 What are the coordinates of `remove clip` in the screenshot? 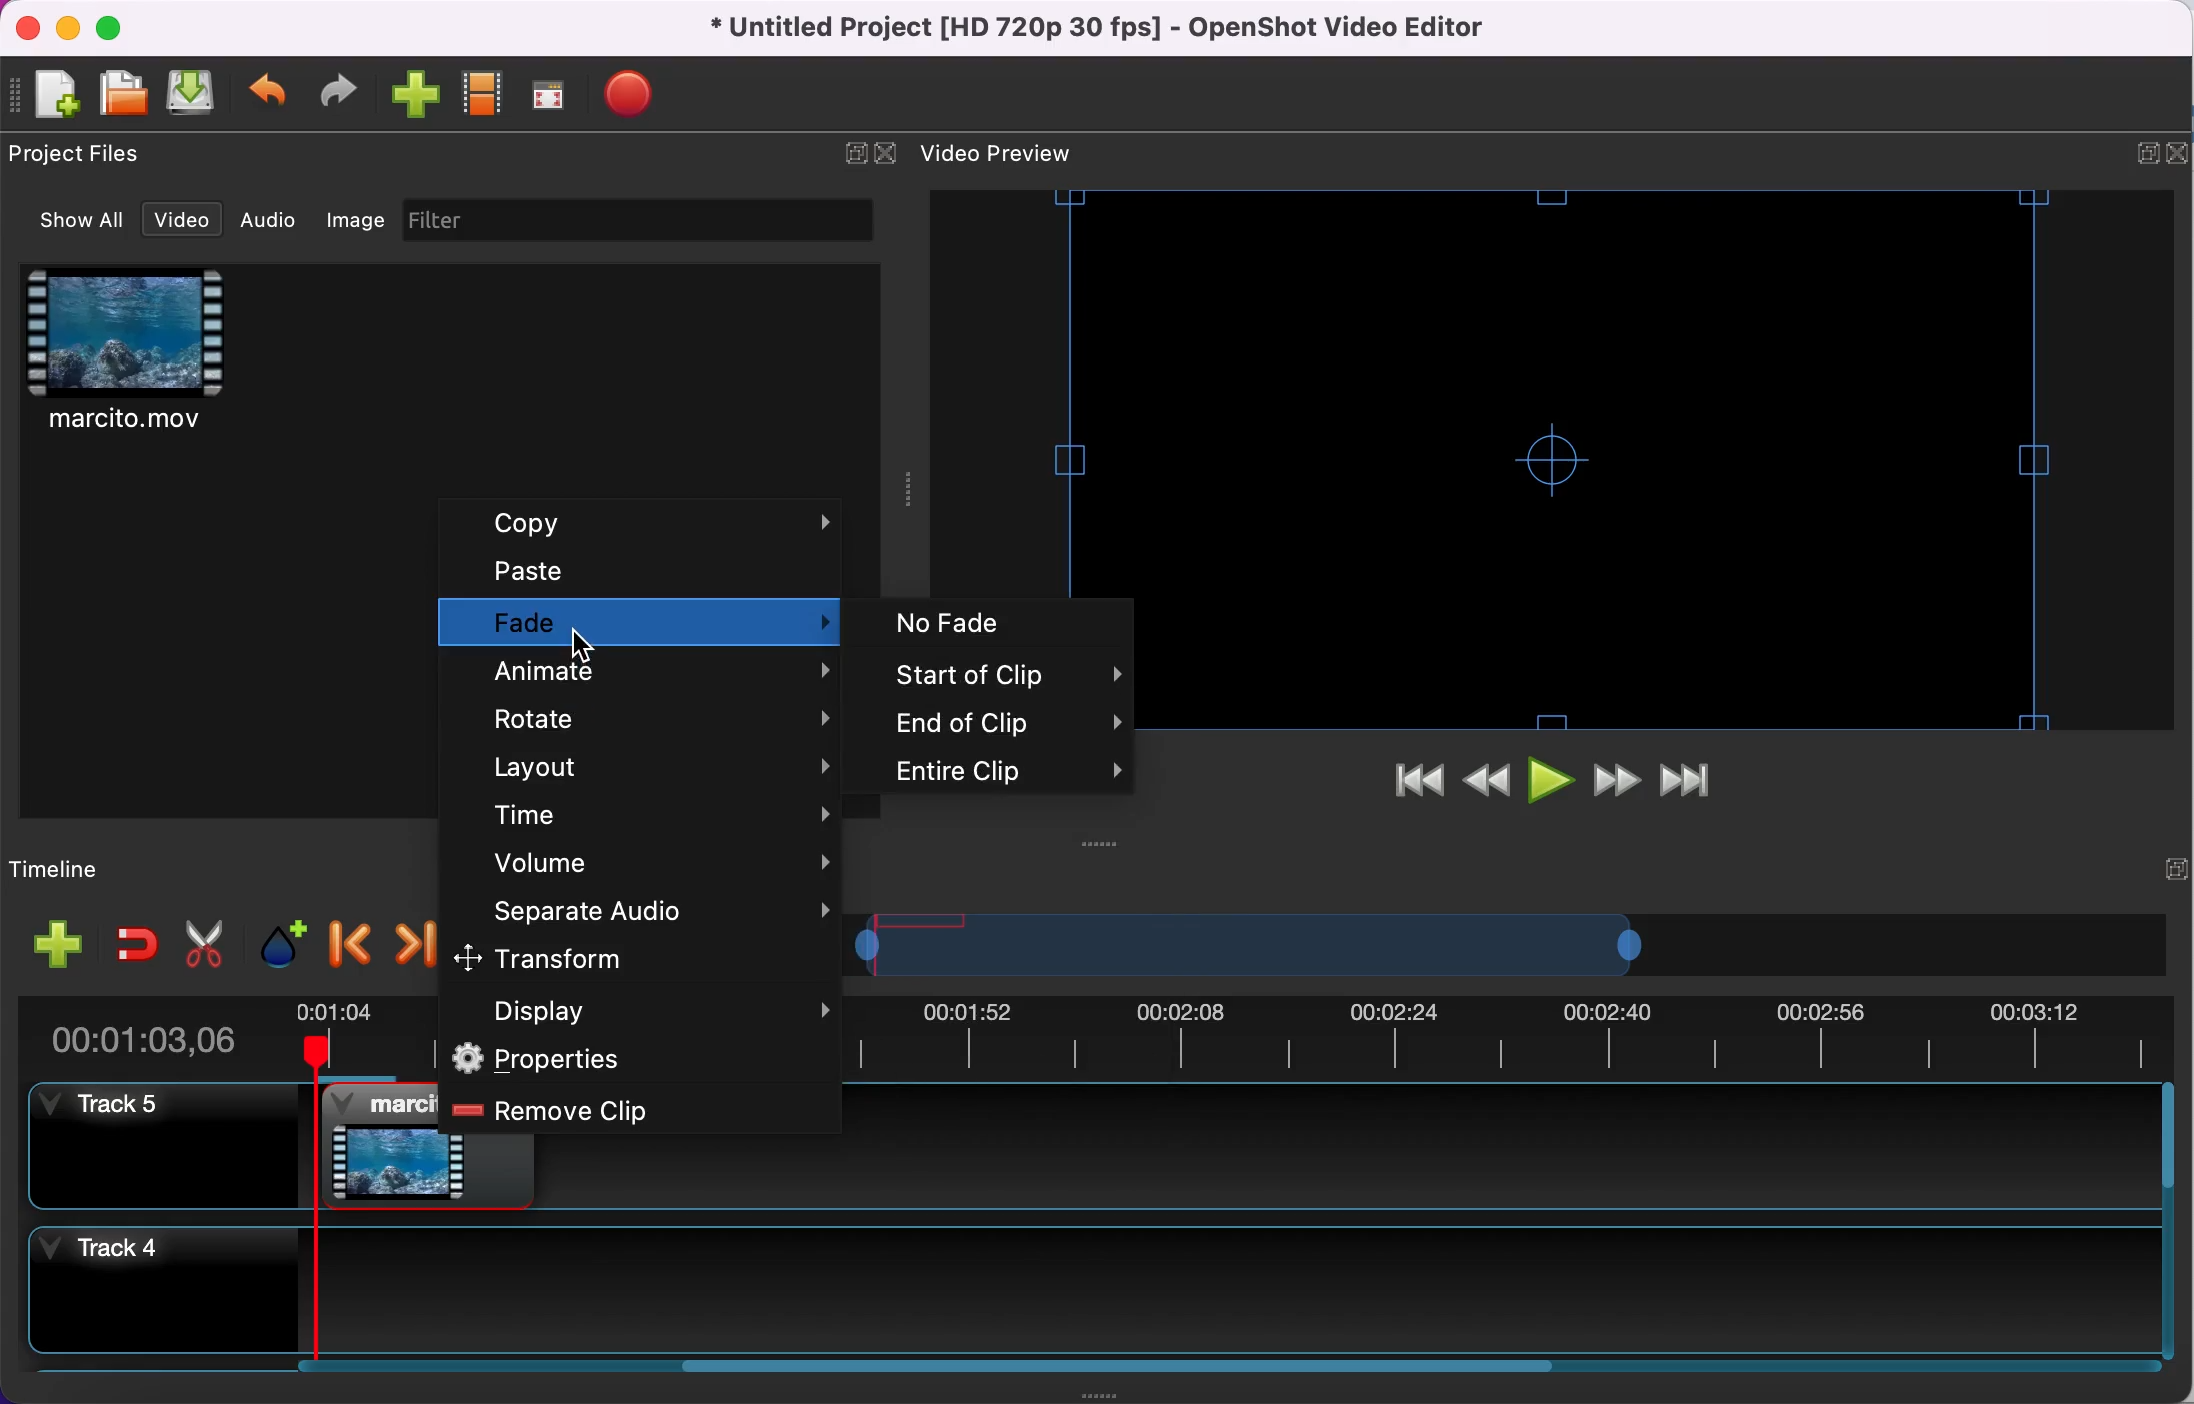 It's located at (609, 1111).